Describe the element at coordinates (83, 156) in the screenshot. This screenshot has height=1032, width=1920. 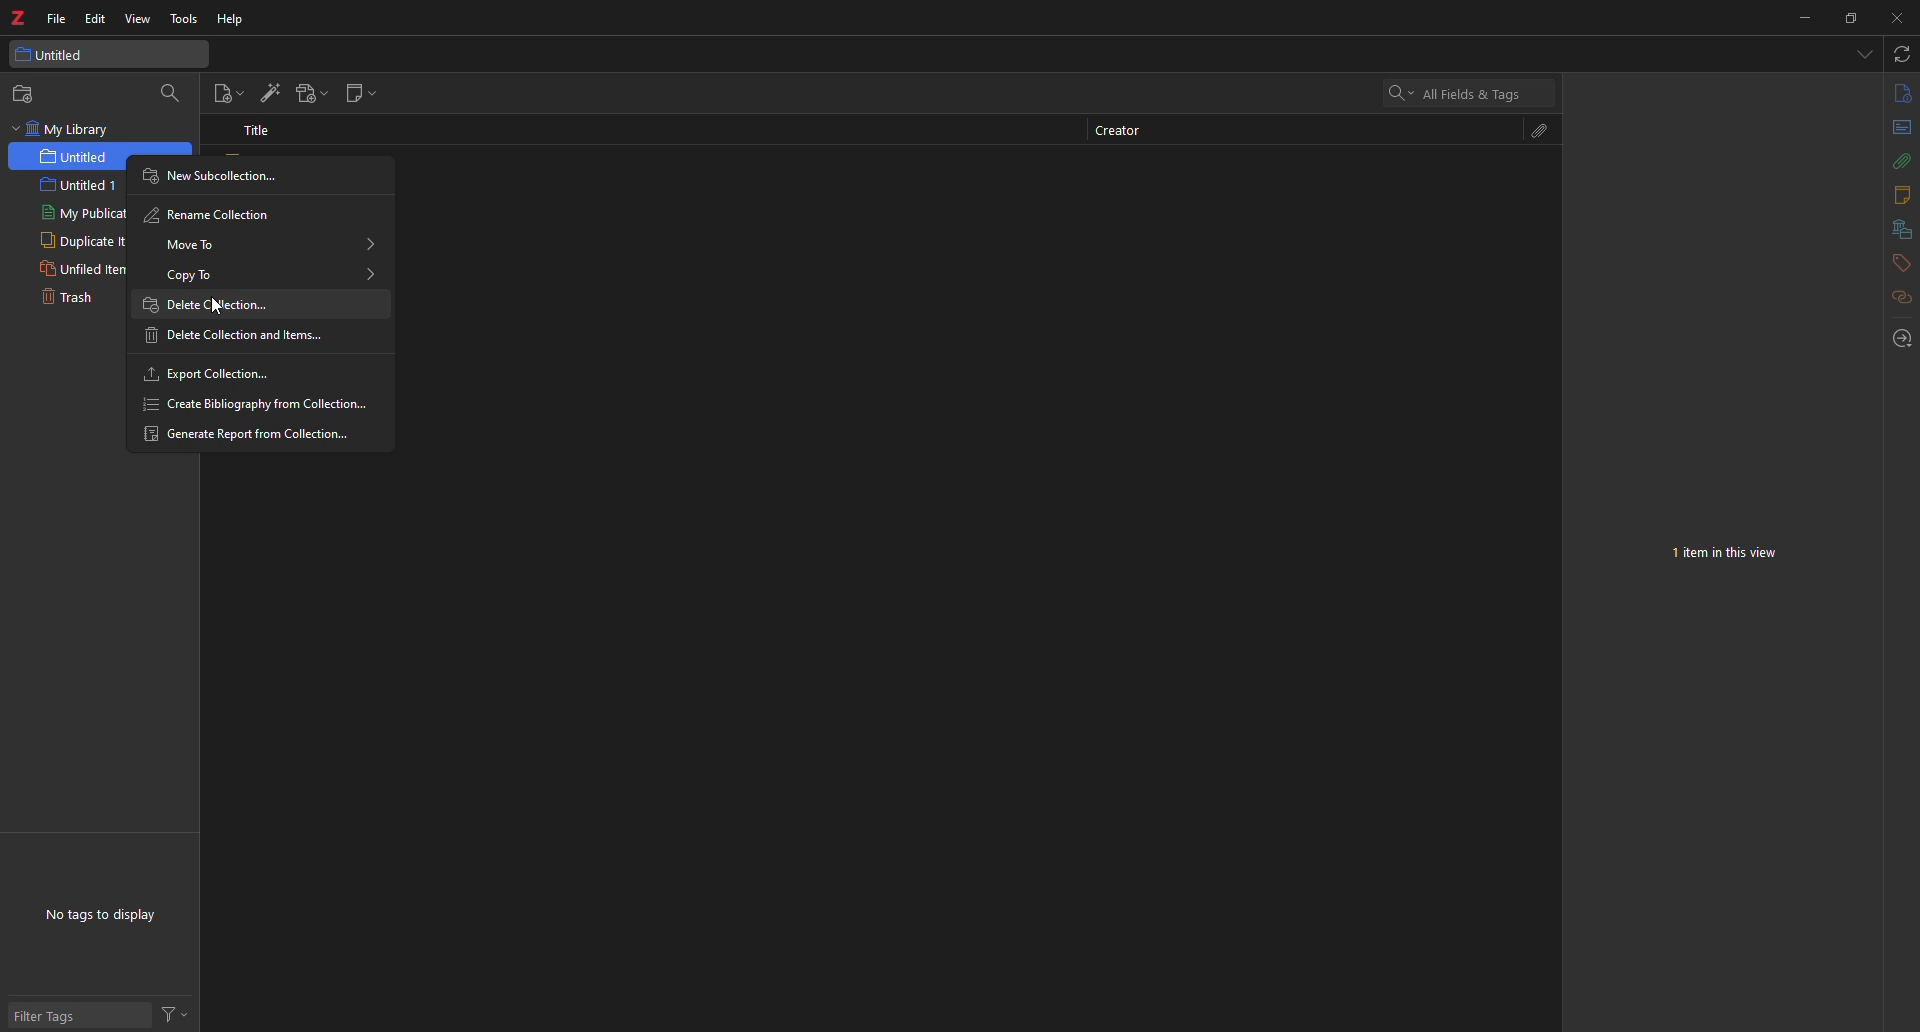
I see `untitled` at that location.